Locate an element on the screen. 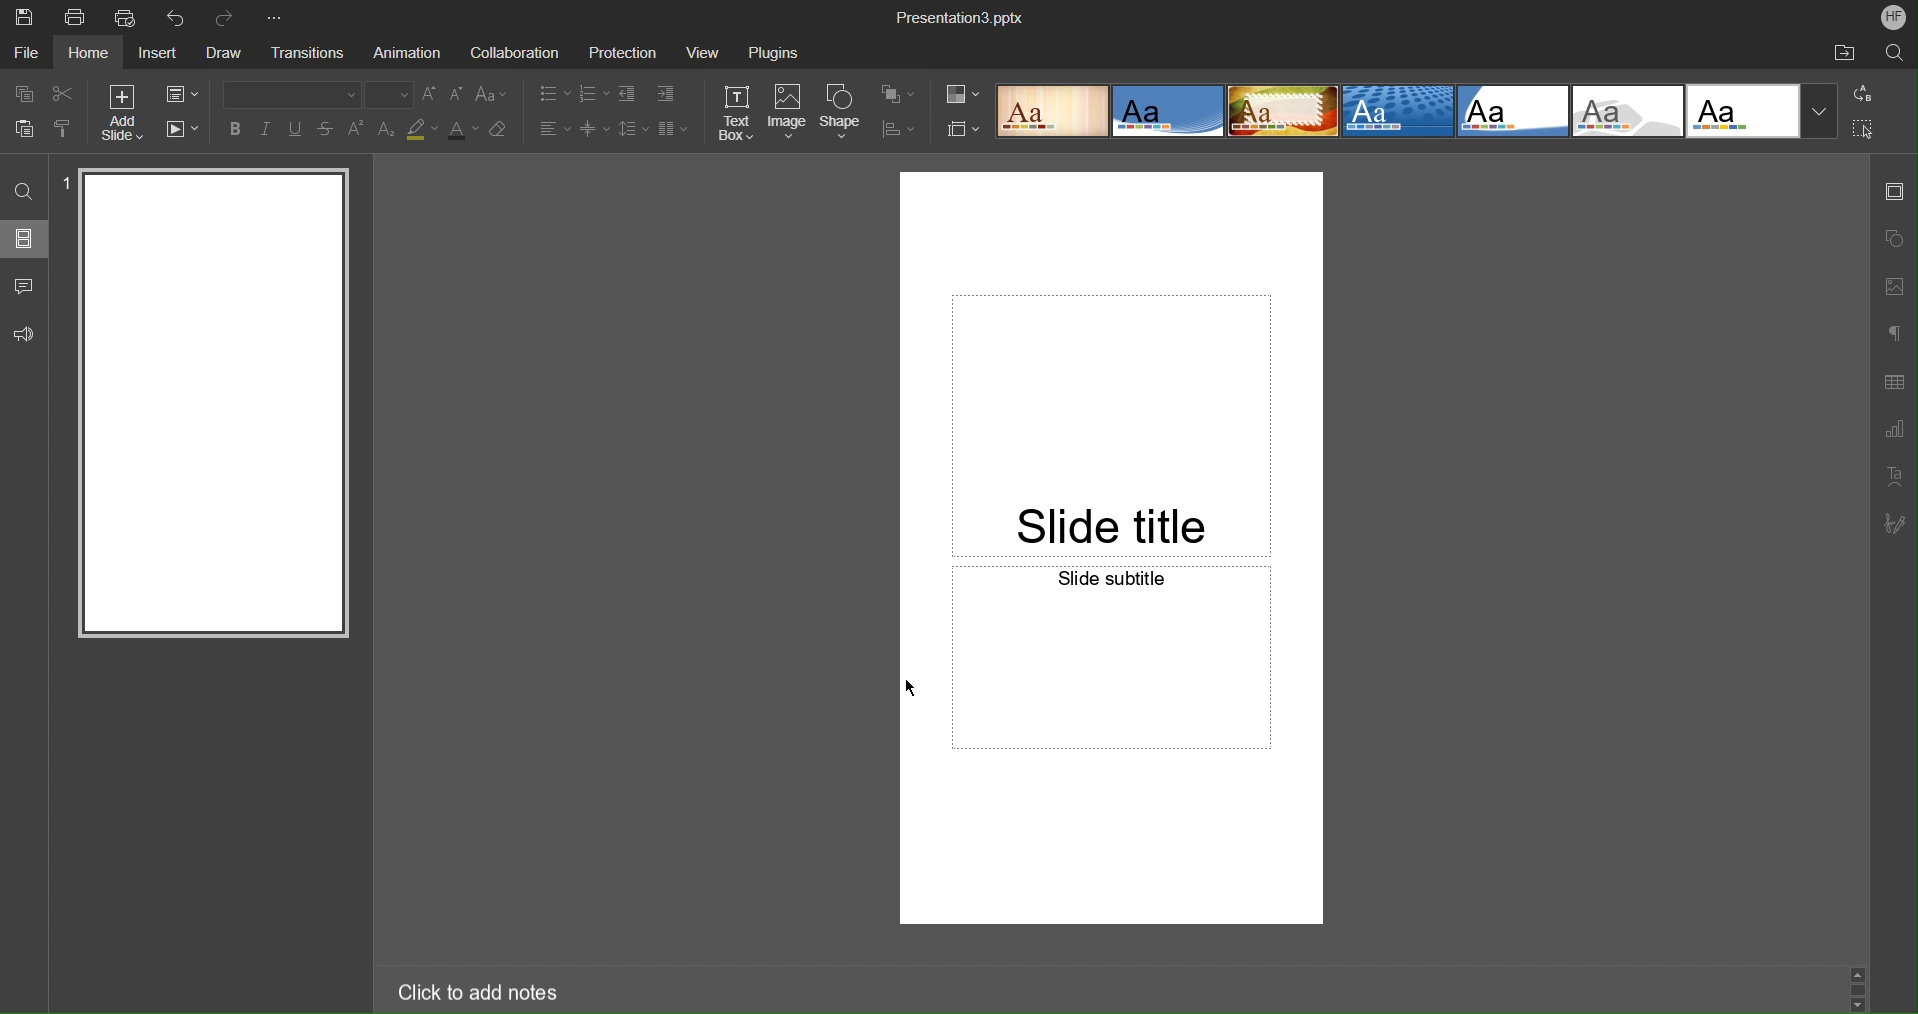 The image size is (1918, 1014). Redo is located at coordinates (229, 14).